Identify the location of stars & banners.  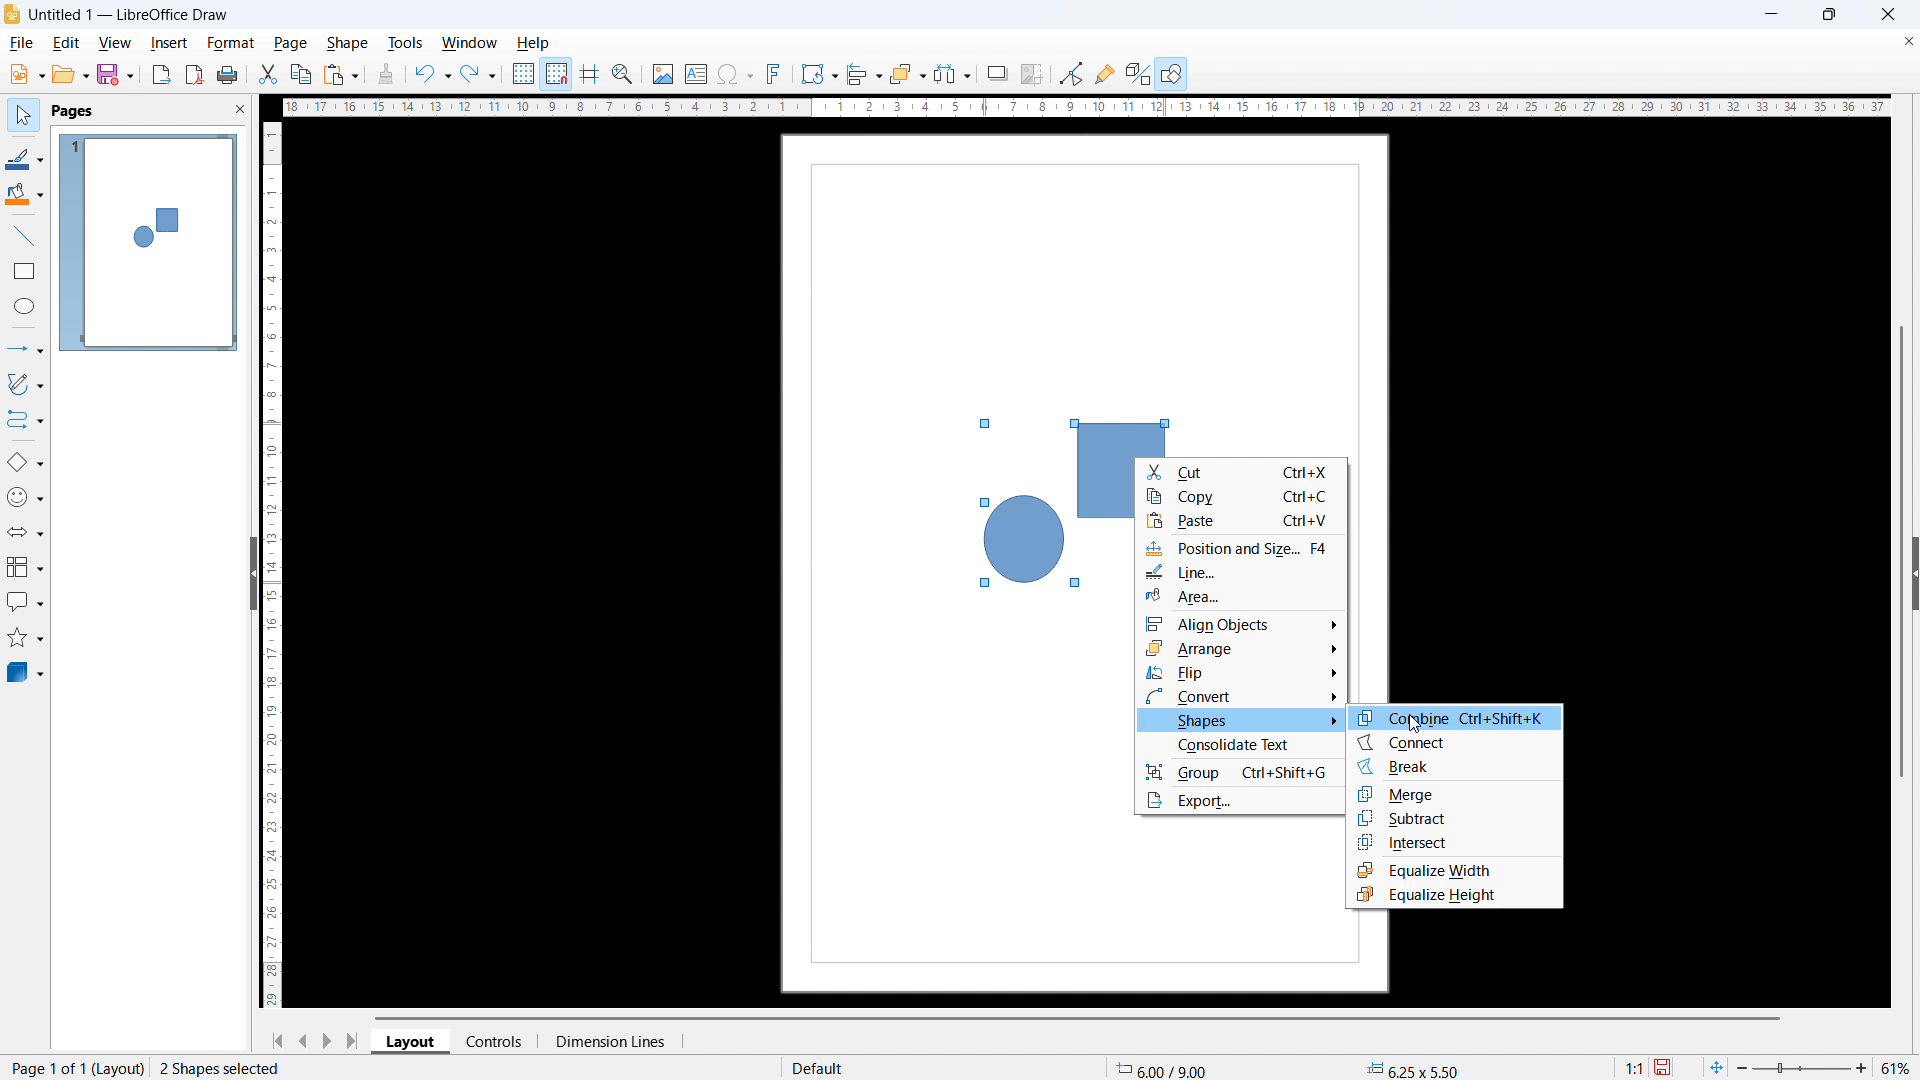
(26, 639).